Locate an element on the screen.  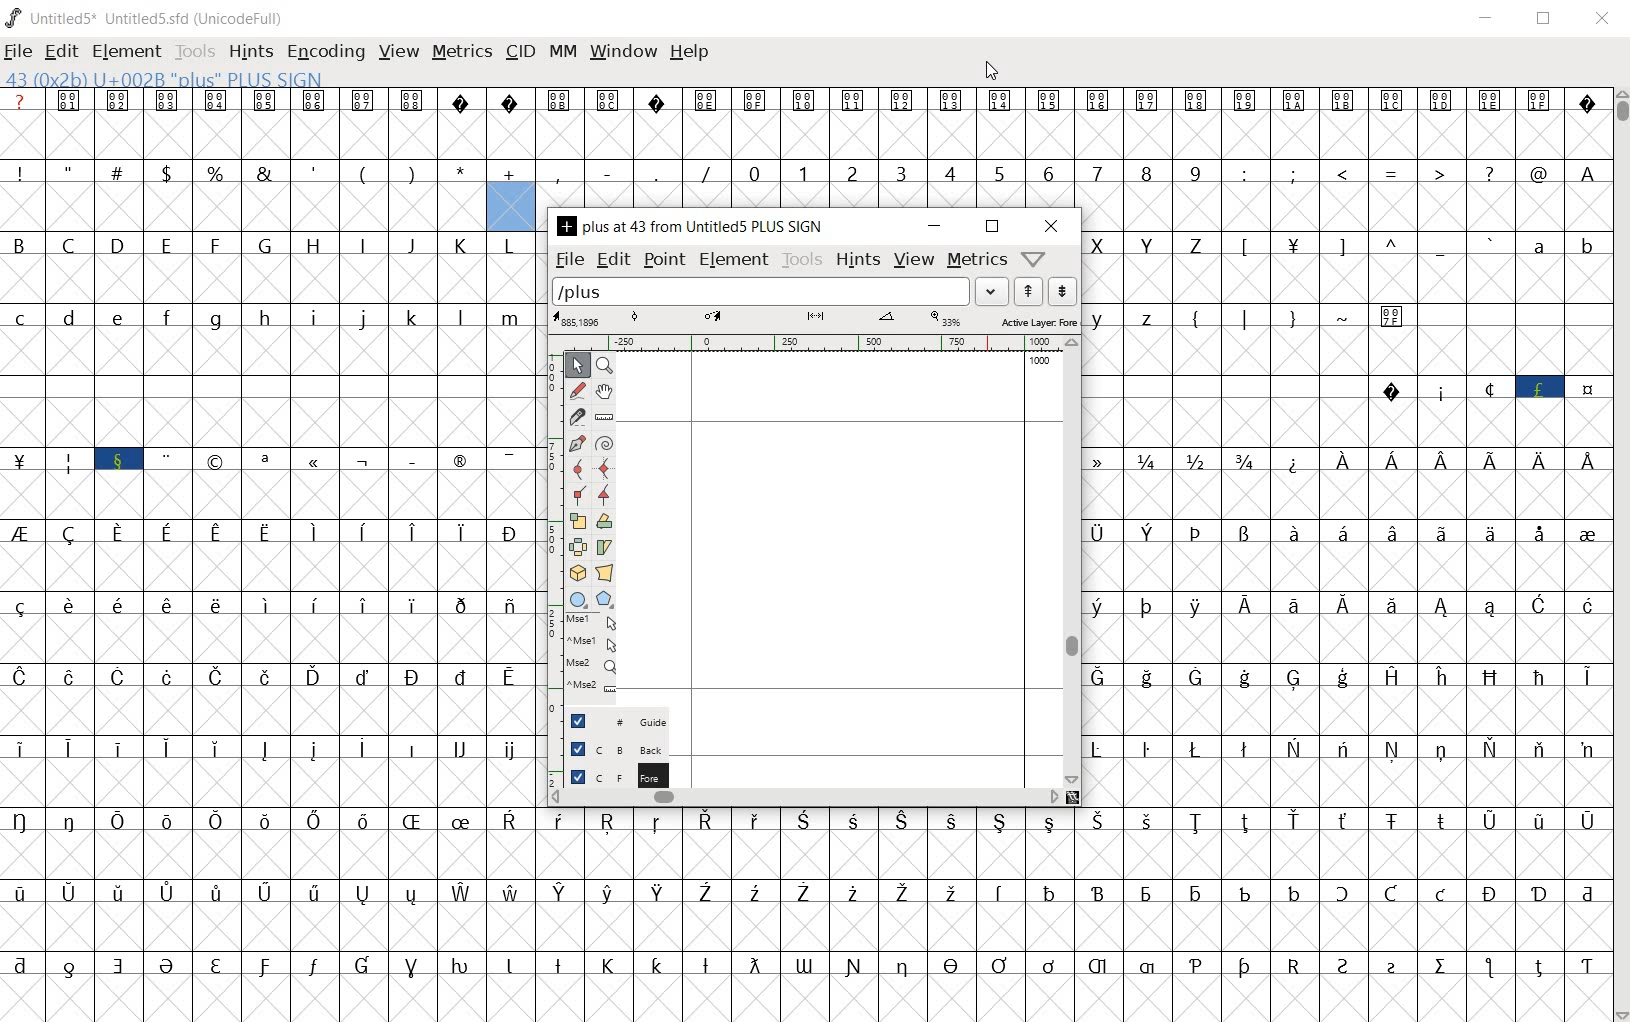
show the next word on the list is located at coordinates (1026, 291).